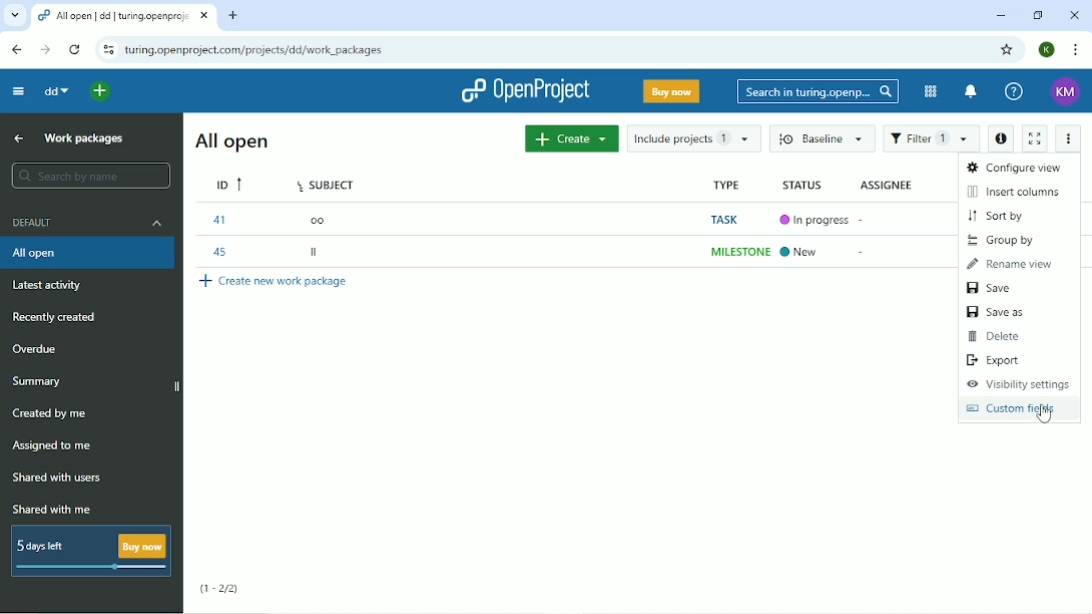 The height and width of the screenshot is (614, 1092). What do you see at coordinates (52, 412) in the screenshot?
I see `Created by me` at bounding box center [52, 412].